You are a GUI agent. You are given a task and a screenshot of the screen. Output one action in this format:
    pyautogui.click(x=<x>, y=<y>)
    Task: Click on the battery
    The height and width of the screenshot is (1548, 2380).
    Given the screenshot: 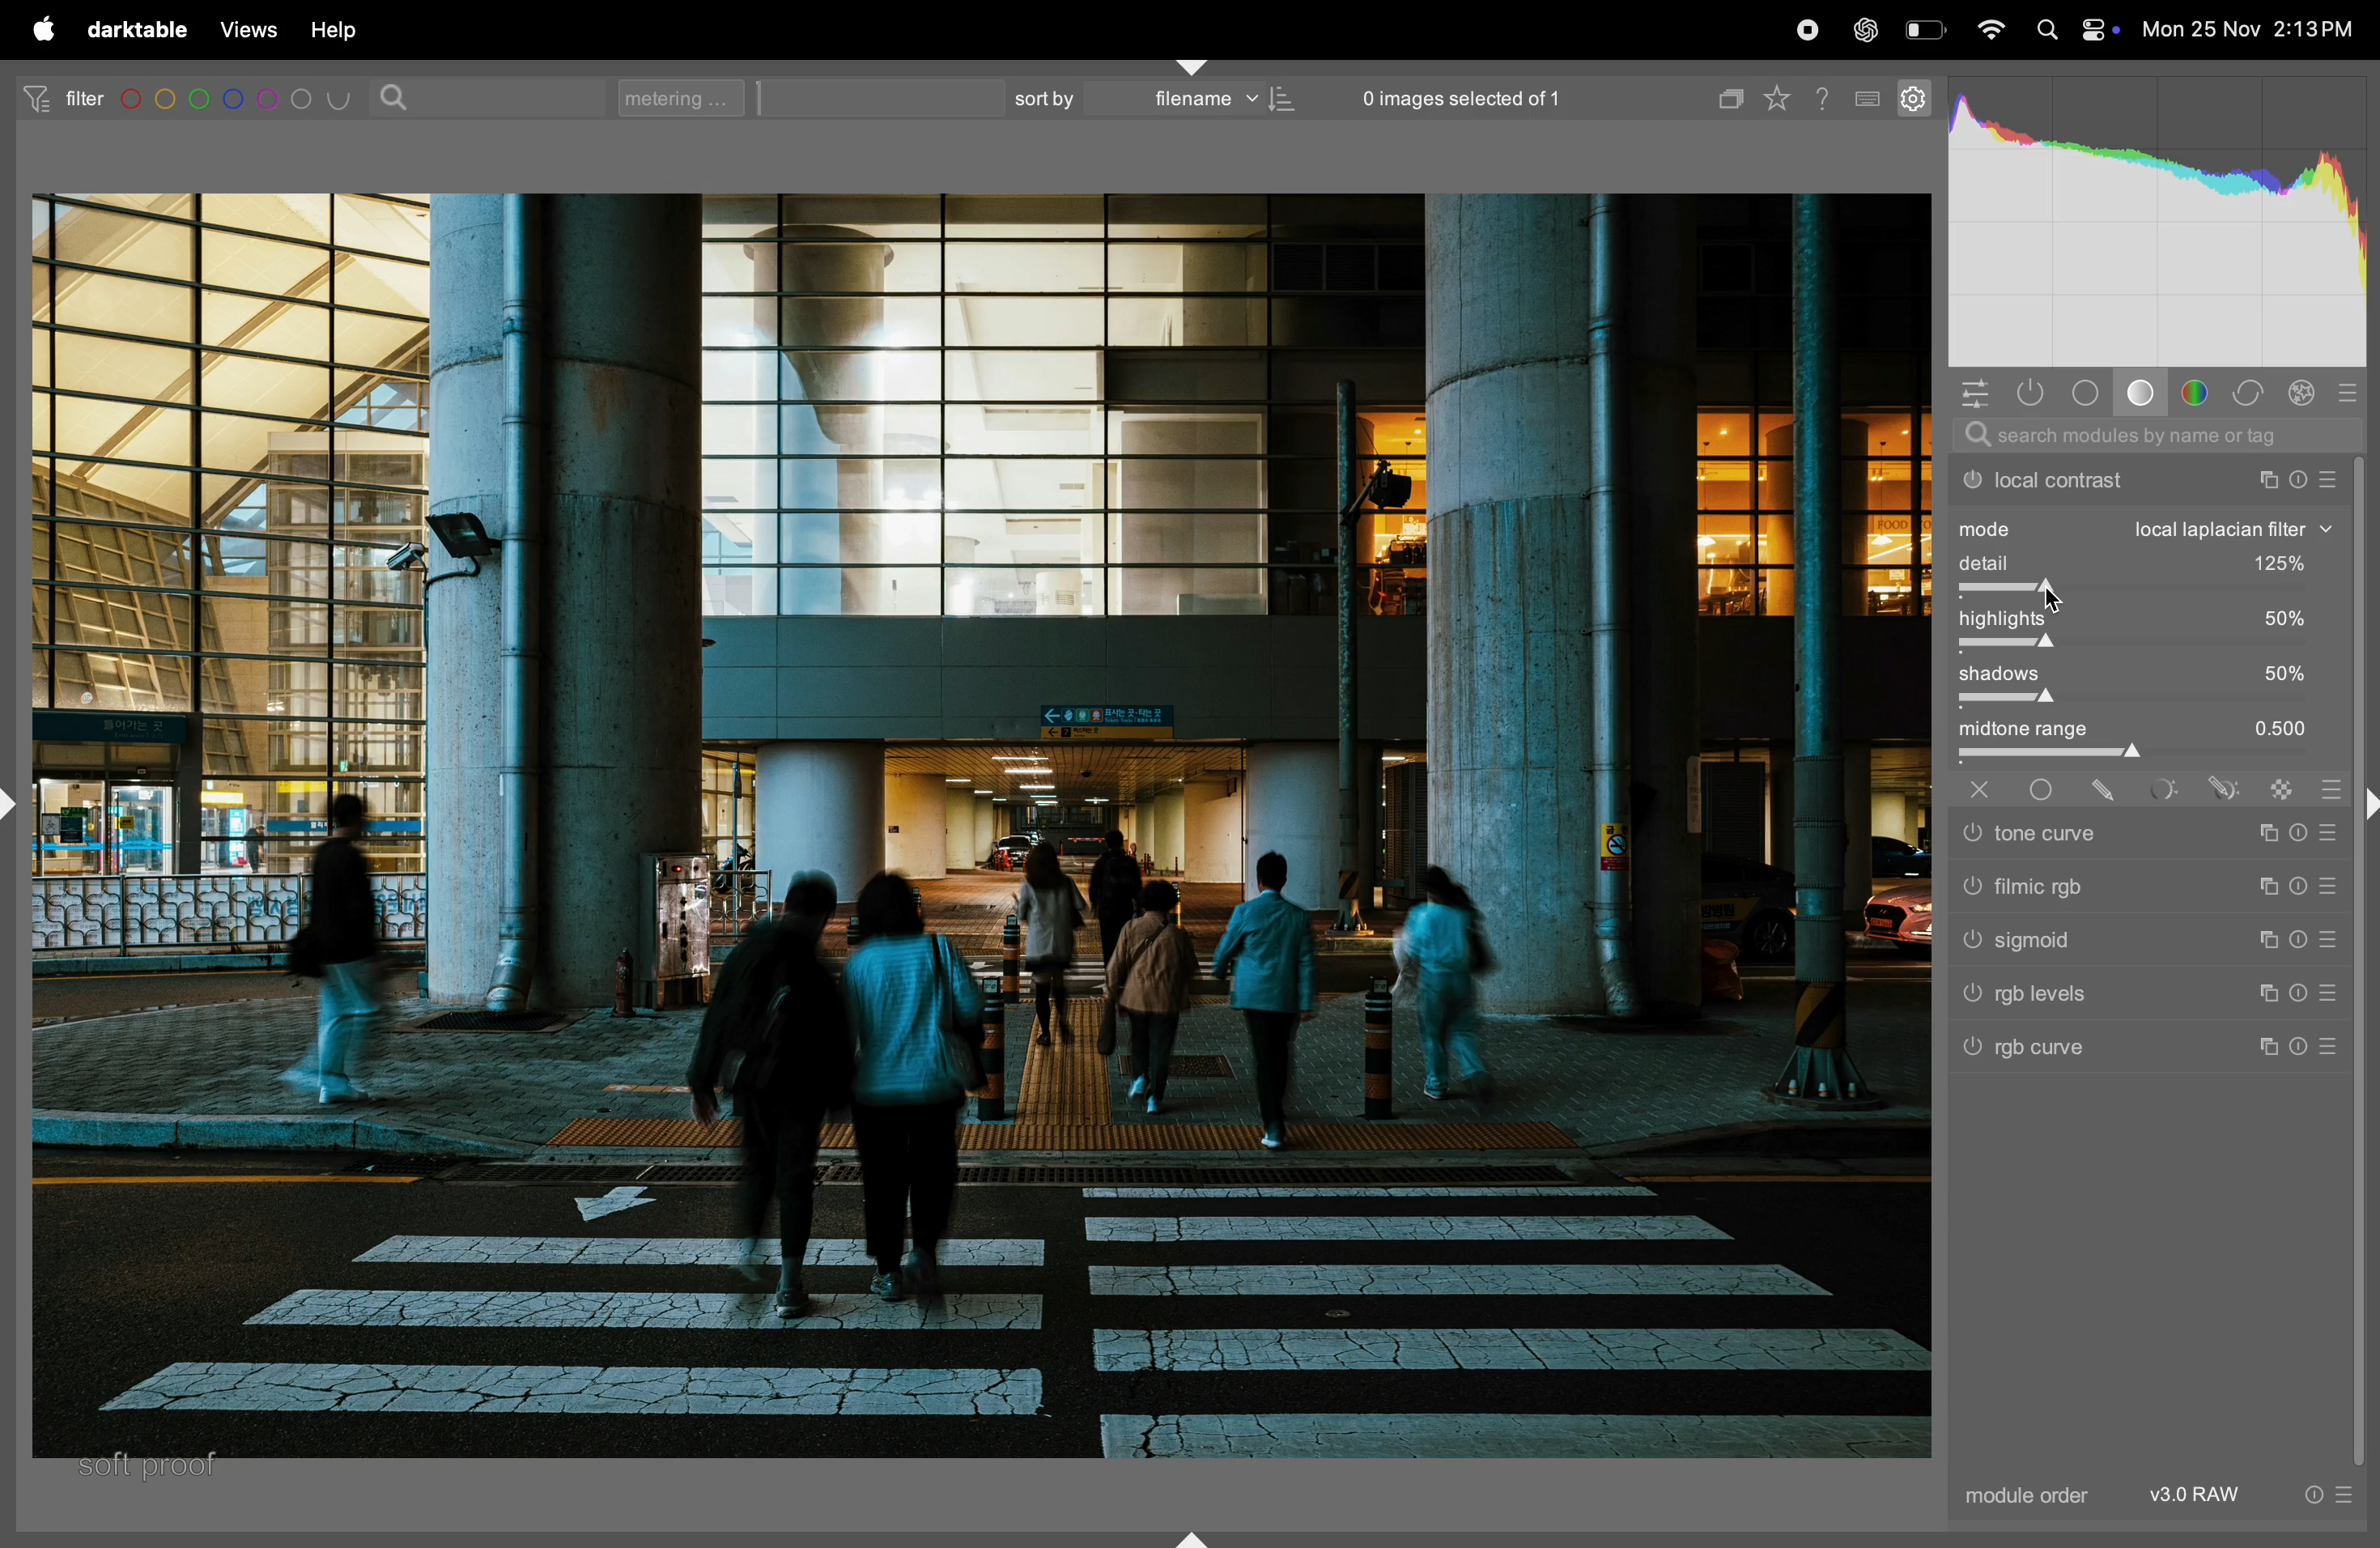 What is the action you would take?
    pyautogui.click(x=1925, y=28)
    